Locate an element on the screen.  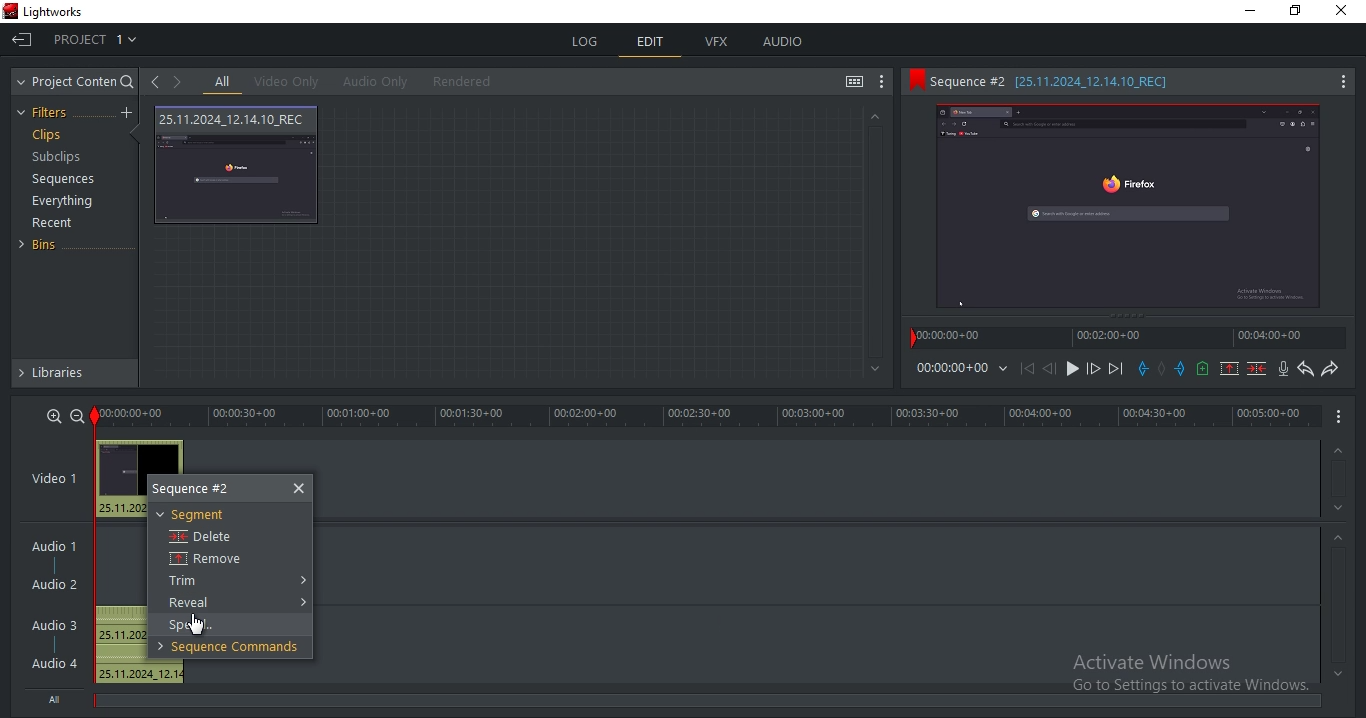
delete is located at coordinates (200, 537).